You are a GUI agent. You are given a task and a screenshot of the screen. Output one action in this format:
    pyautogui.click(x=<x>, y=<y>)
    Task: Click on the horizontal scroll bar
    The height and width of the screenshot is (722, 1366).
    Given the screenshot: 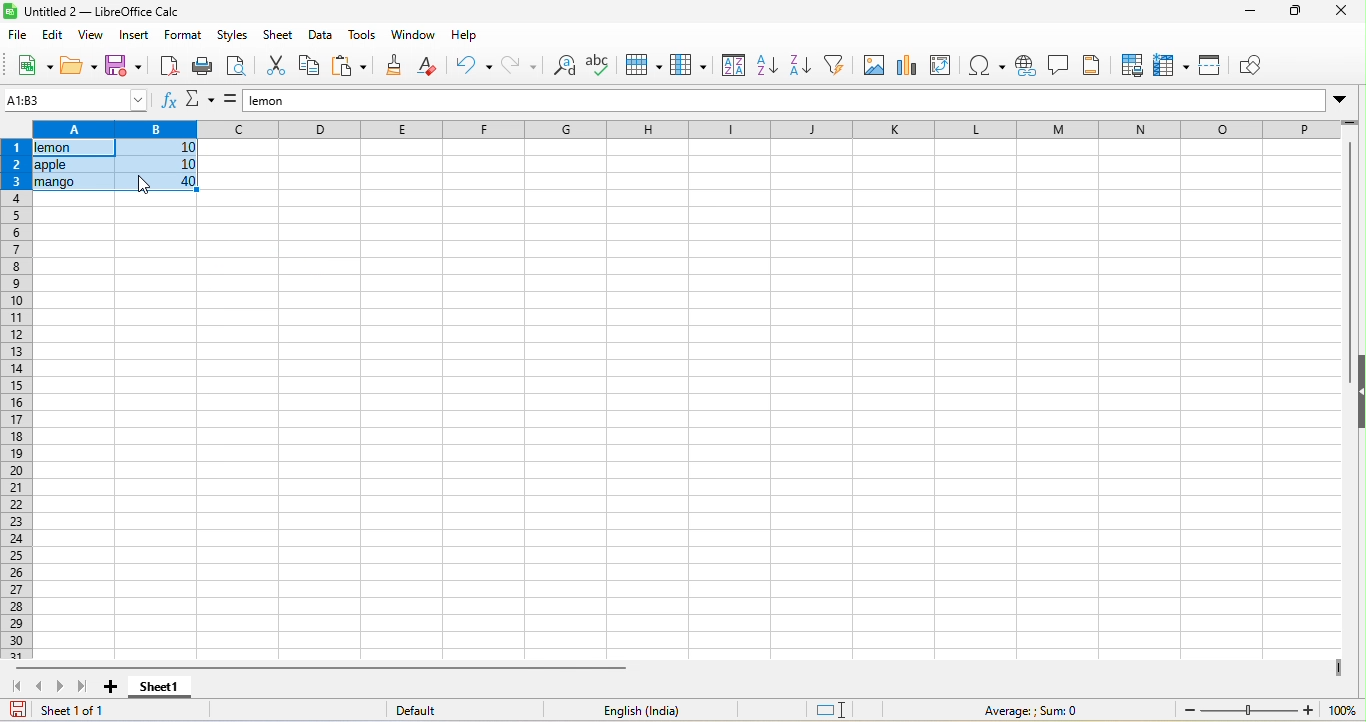 What is the action you would take?
    pyautogui.click(x=318, y=668)
    